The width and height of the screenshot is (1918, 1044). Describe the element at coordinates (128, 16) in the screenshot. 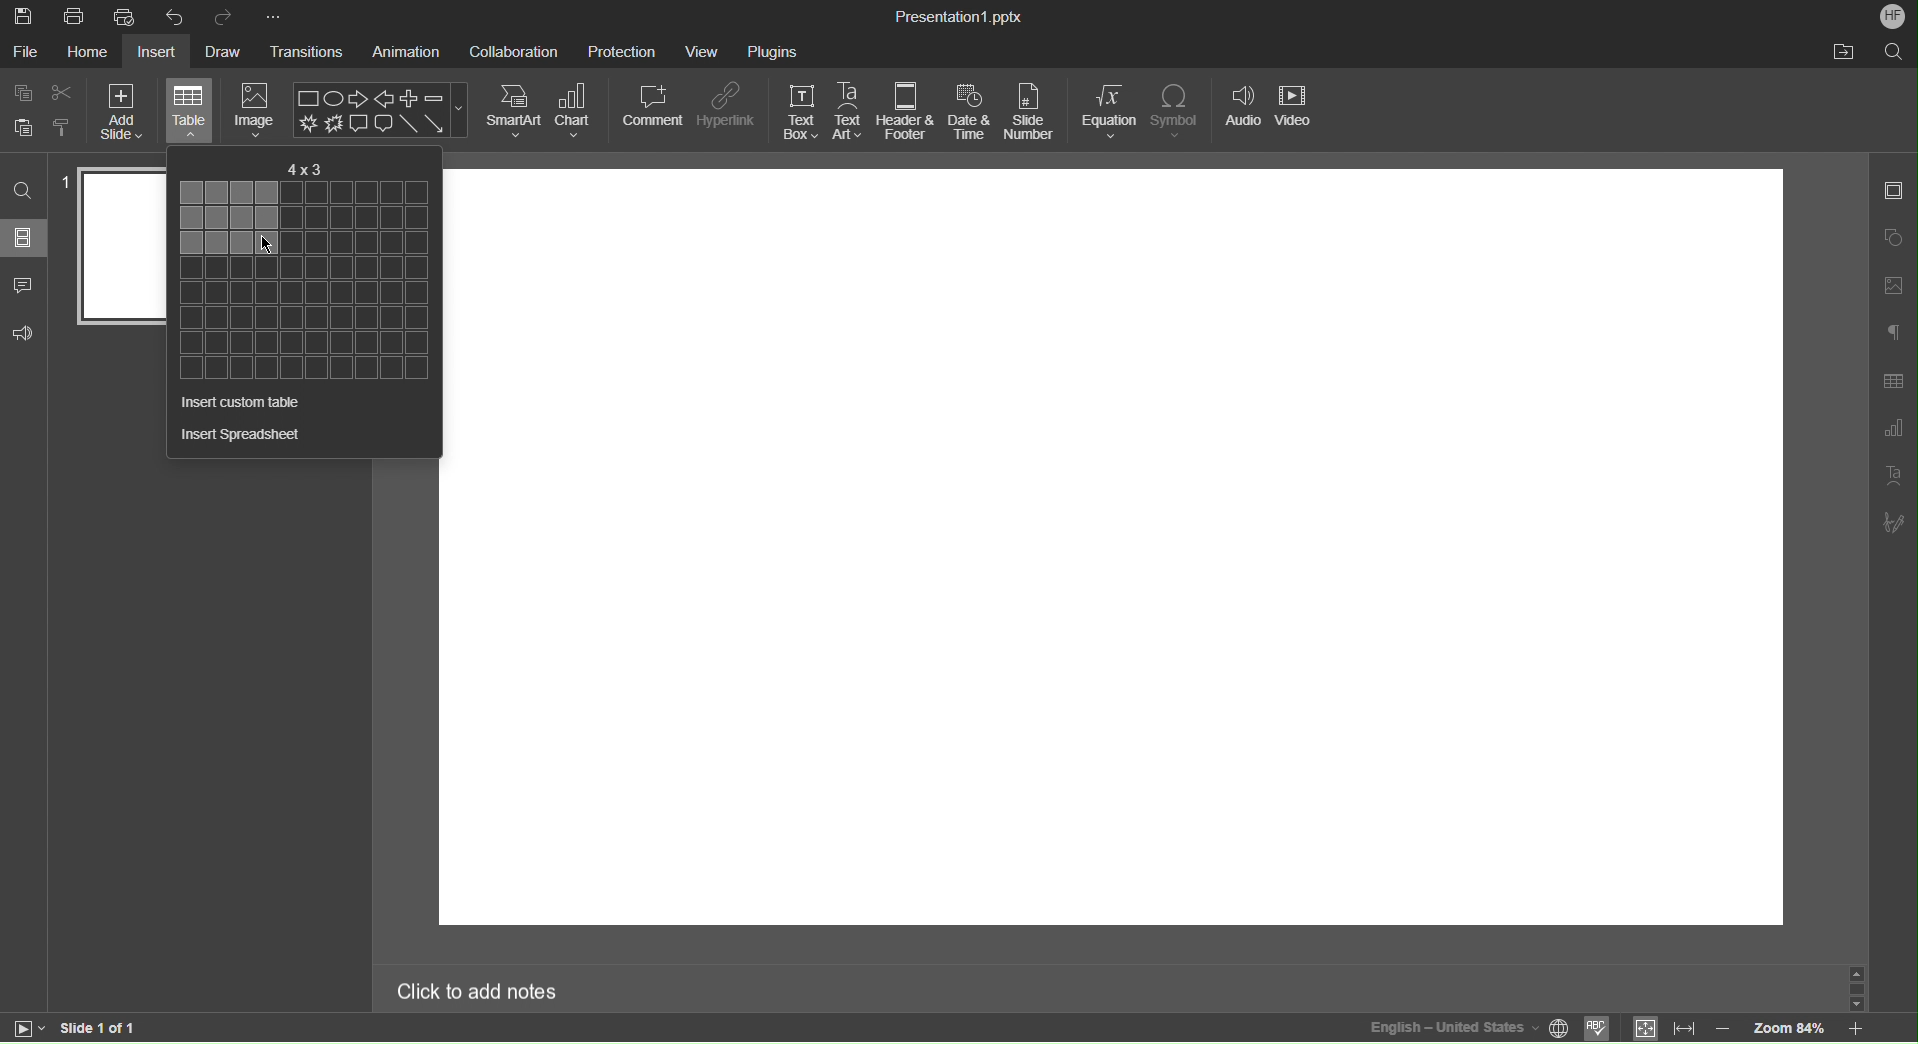

I see `Quick Print` at that location.